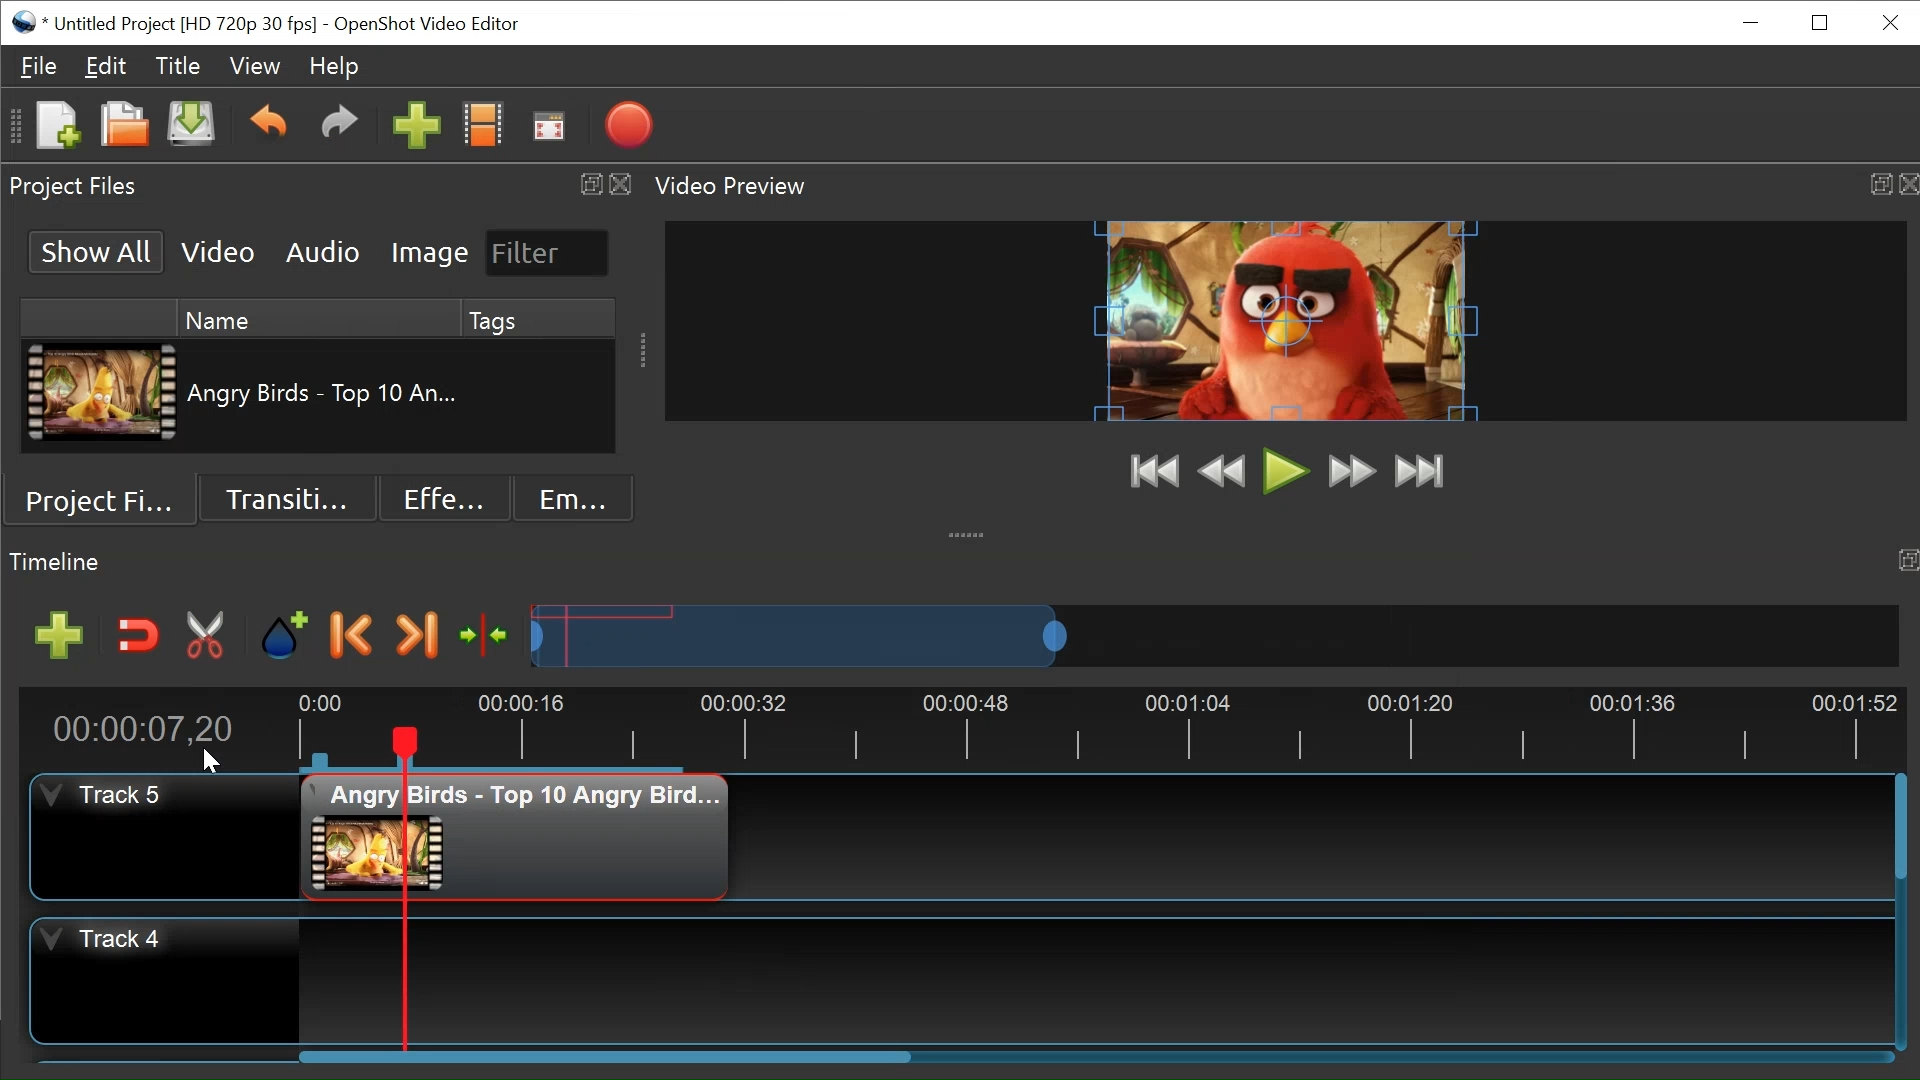 This screenshot has height=1080, width=1920. I want to click on Window Preview, so click(1287, 322).